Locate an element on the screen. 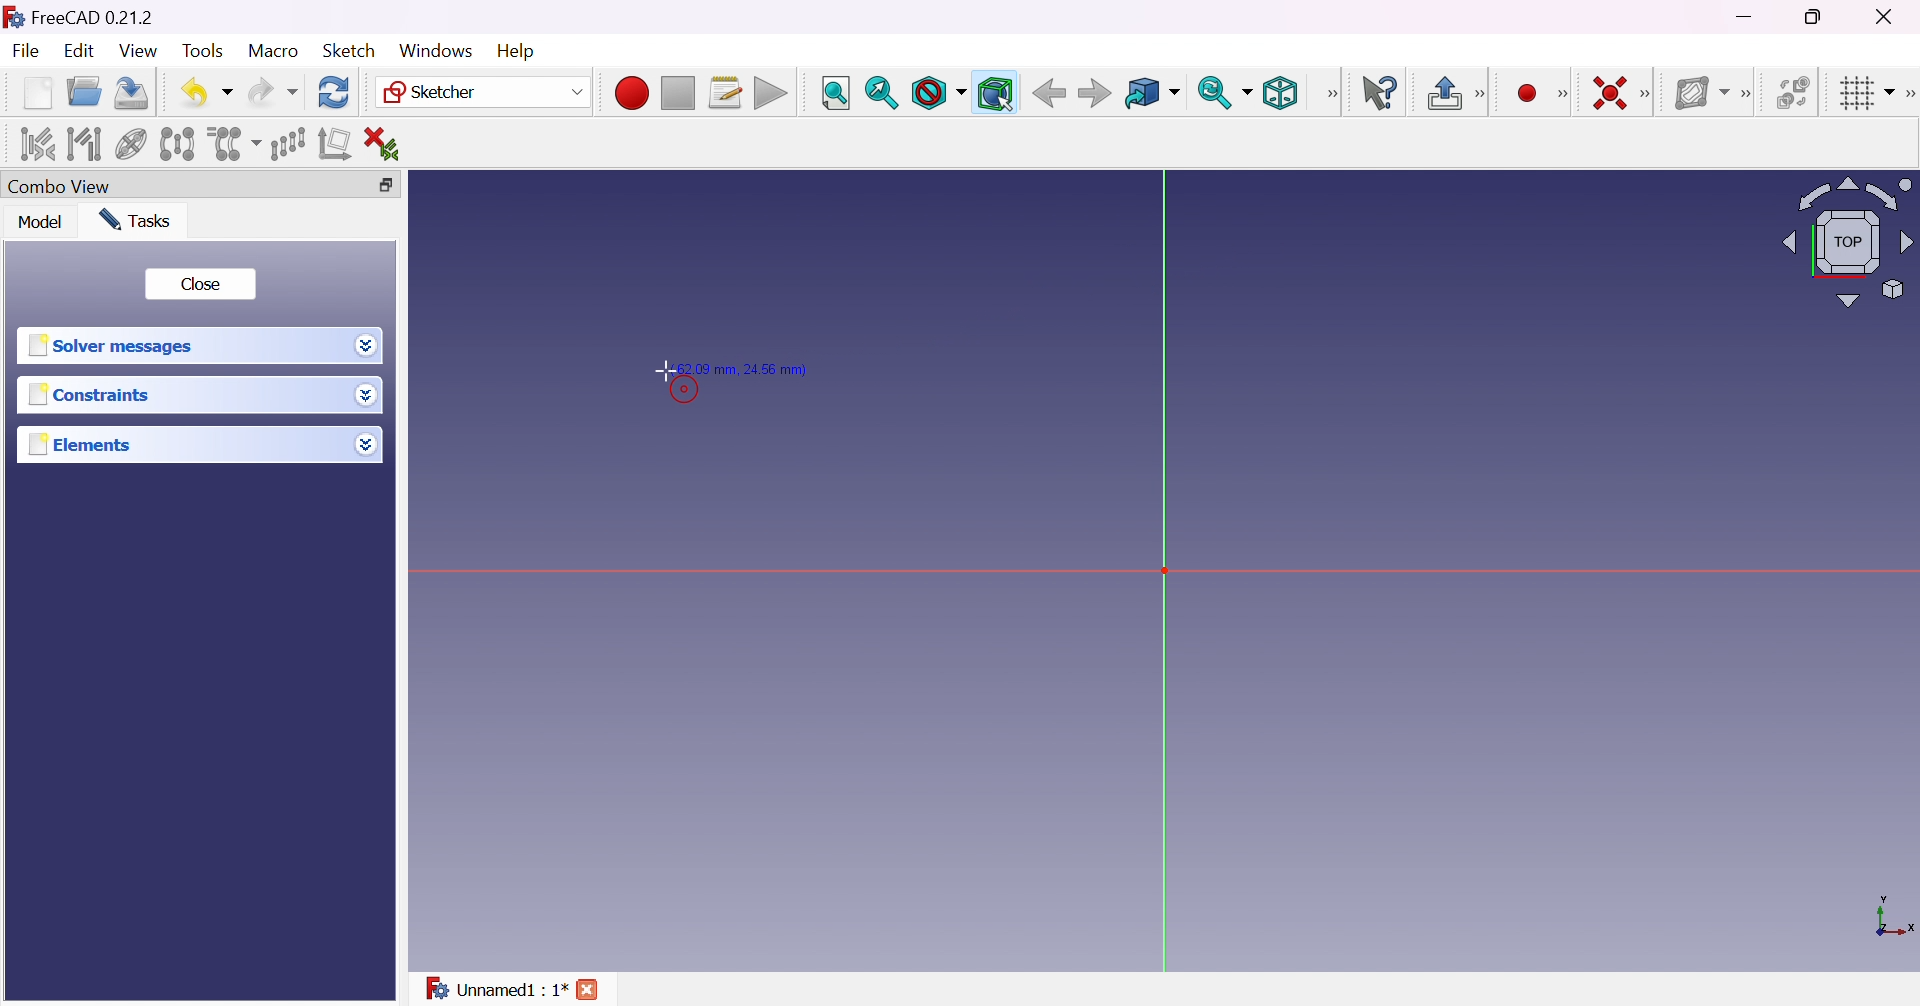 This screenshot has height=1006, width=1920. Draw style is located at coordinates (938, 94).